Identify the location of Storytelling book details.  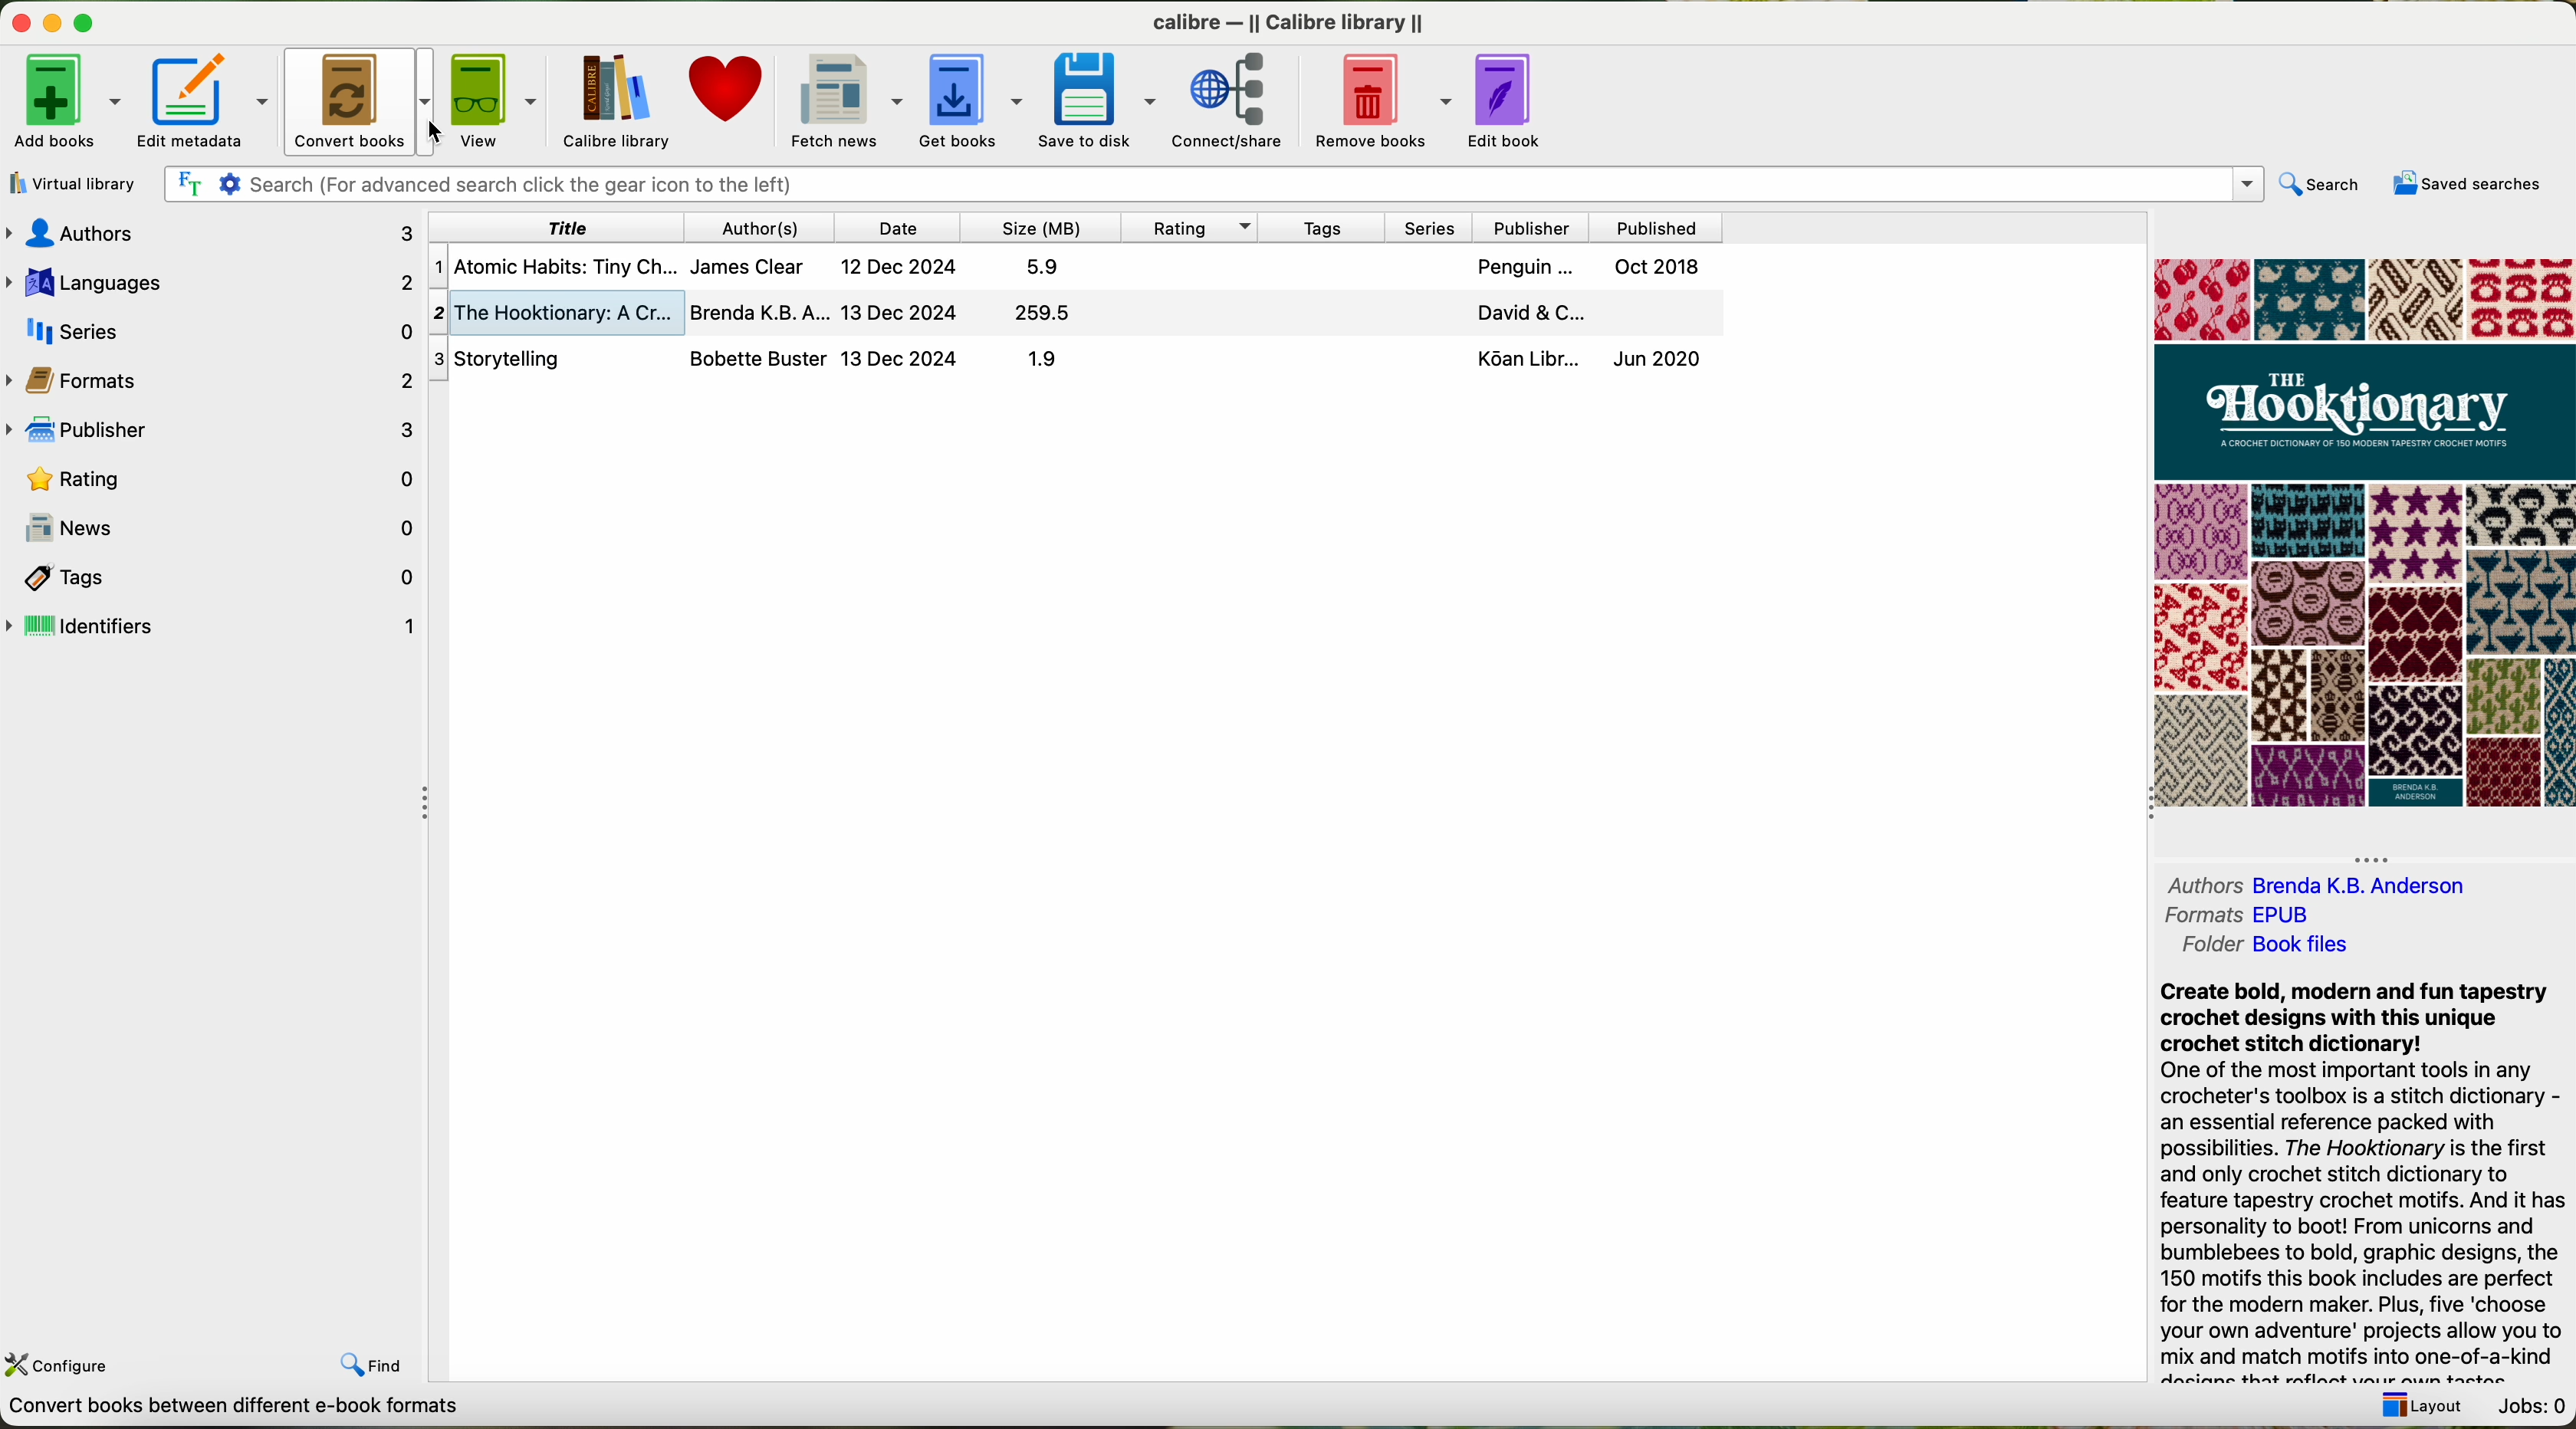
(1067, 360).